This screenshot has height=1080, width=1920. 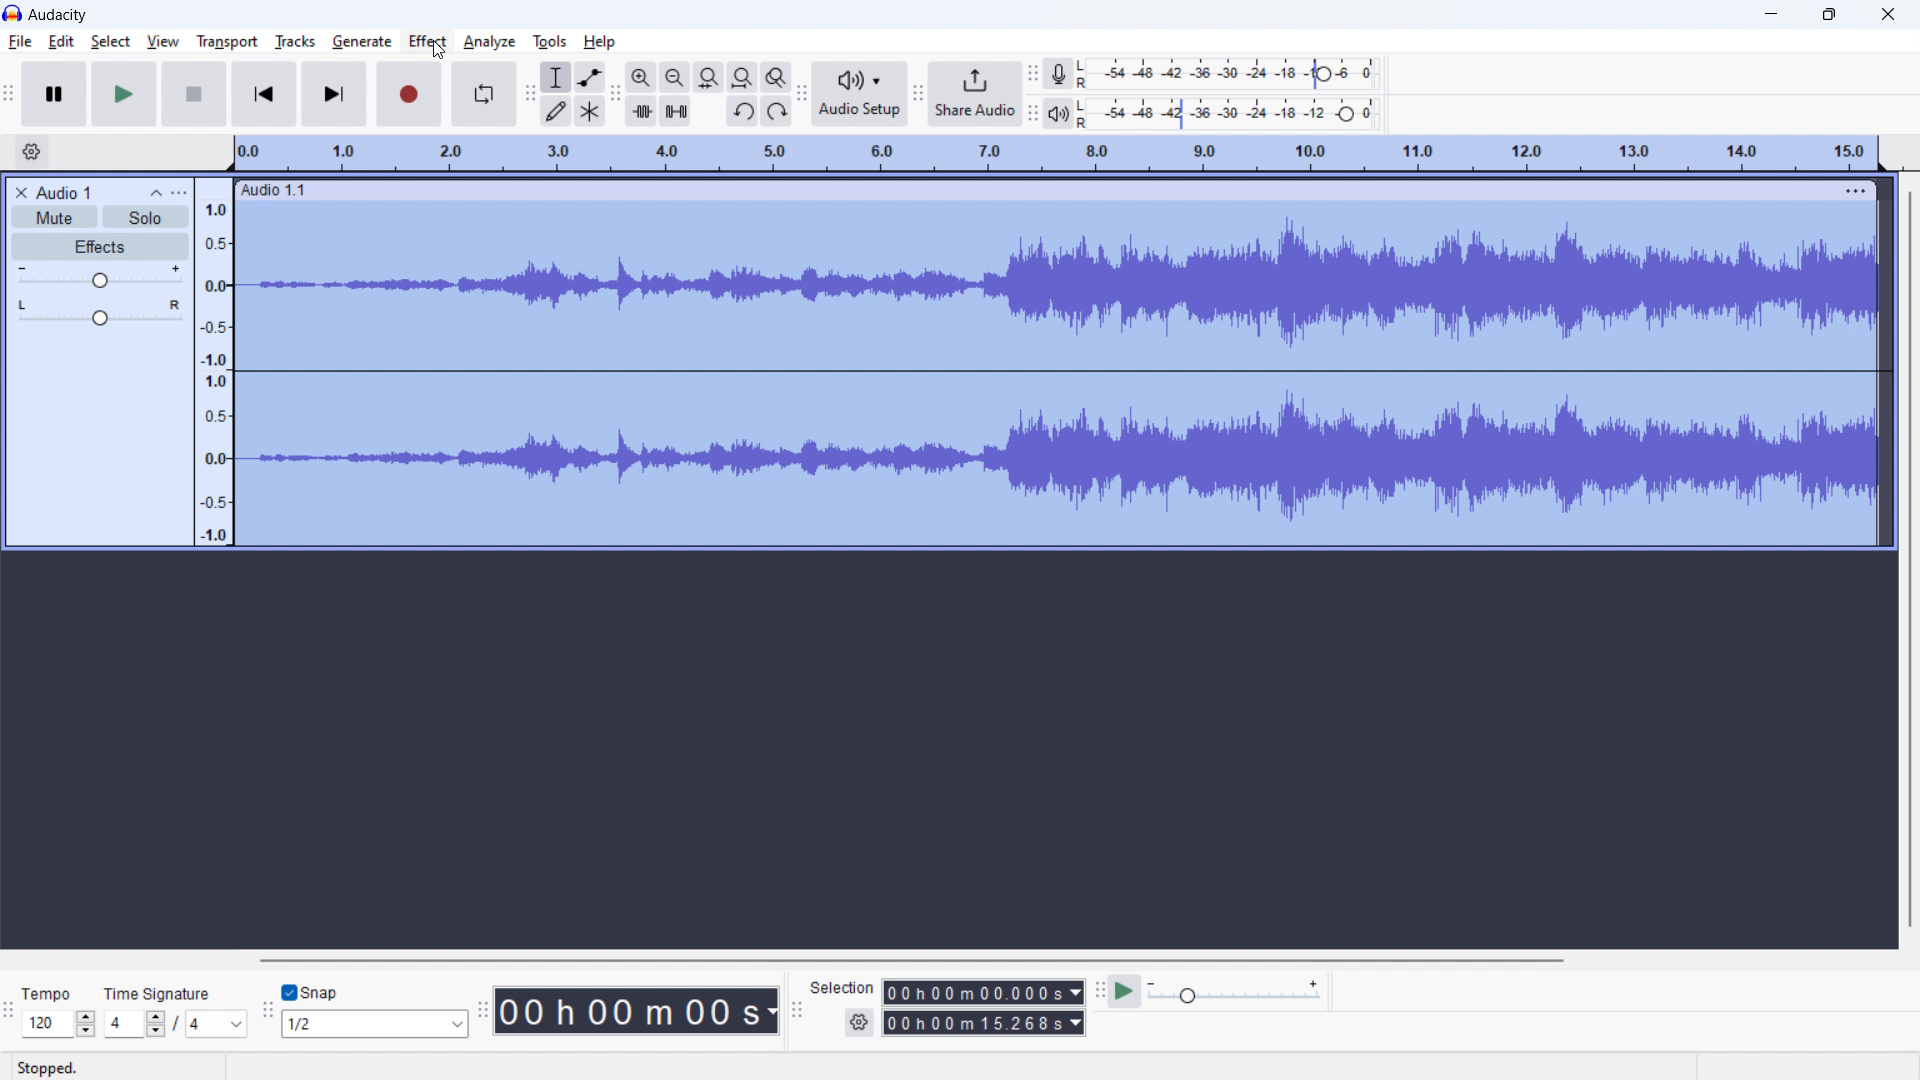 What do you see at coordinates (982, 987) in the screenshot?
I see `00h00m00.000s (start time)` at bounding box center [982, 987].